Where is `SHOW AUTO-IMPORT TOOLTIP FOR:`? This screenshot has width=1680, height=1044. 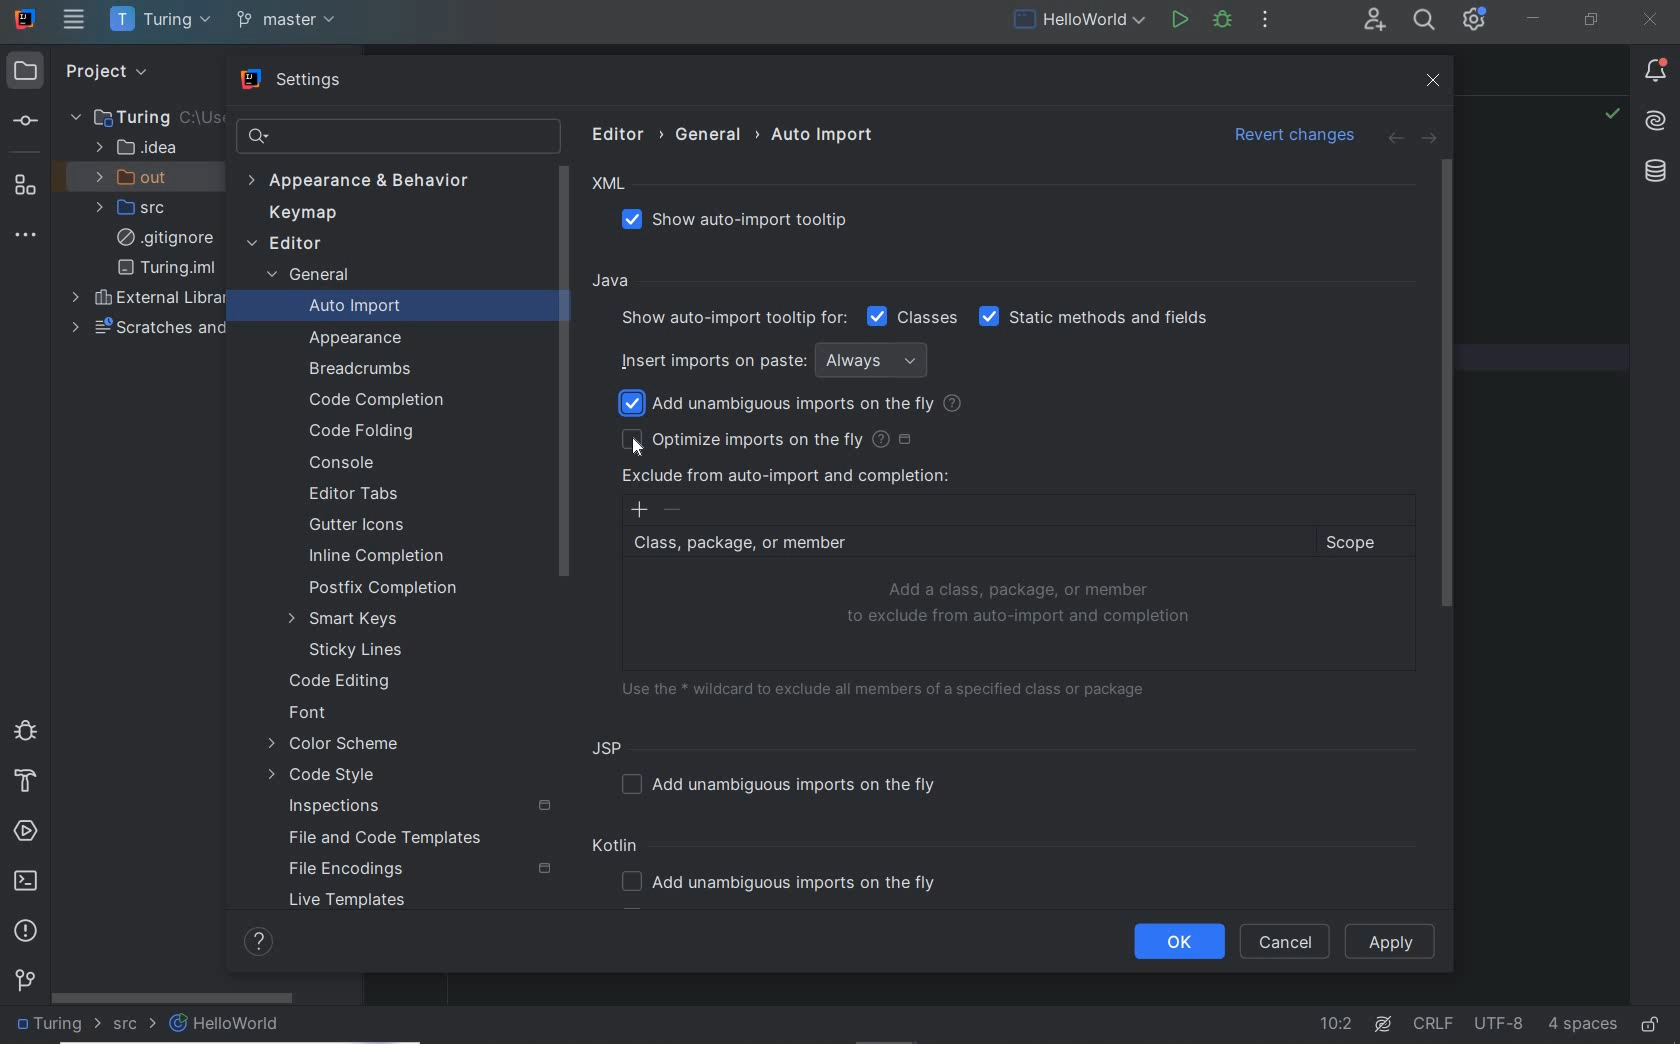
SHOW AUTO-IMPORT TOOLTIP FOR: is located at coordinates (731, 318).